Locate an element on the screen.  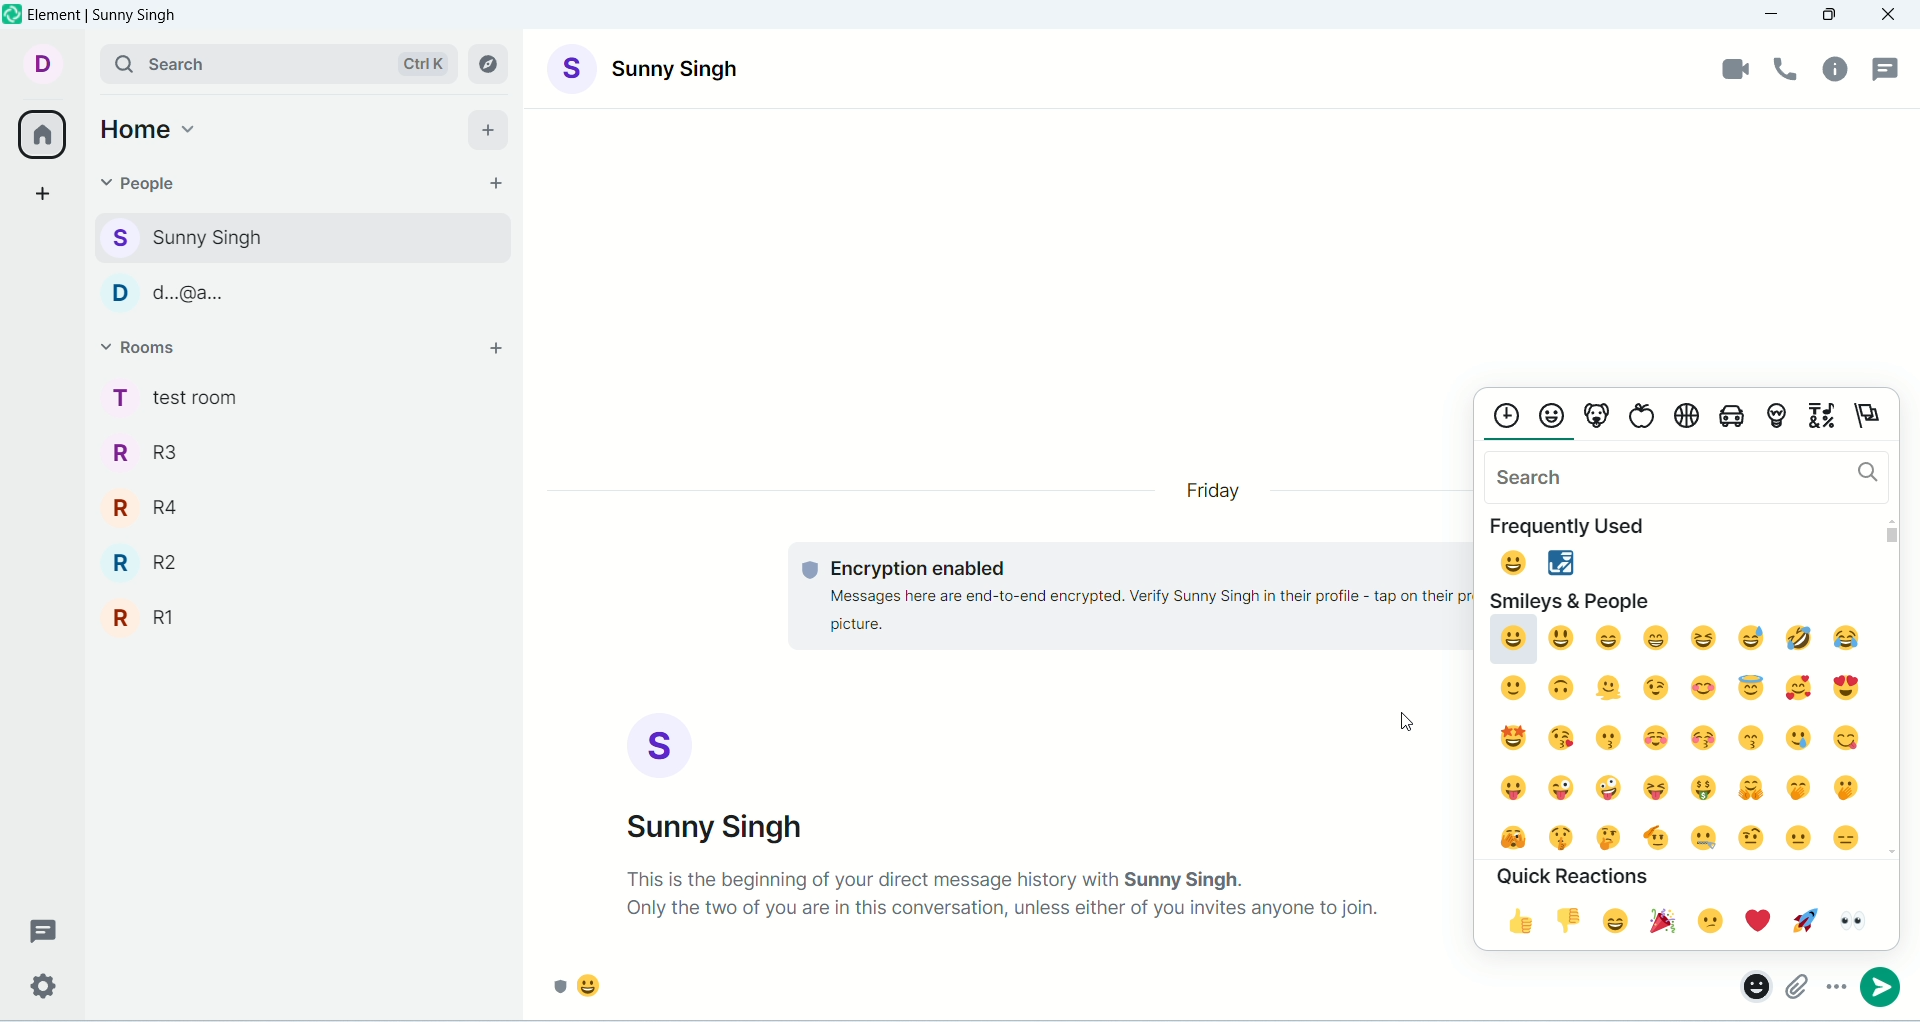
quick reactions is located at coordinates (1673, 921).